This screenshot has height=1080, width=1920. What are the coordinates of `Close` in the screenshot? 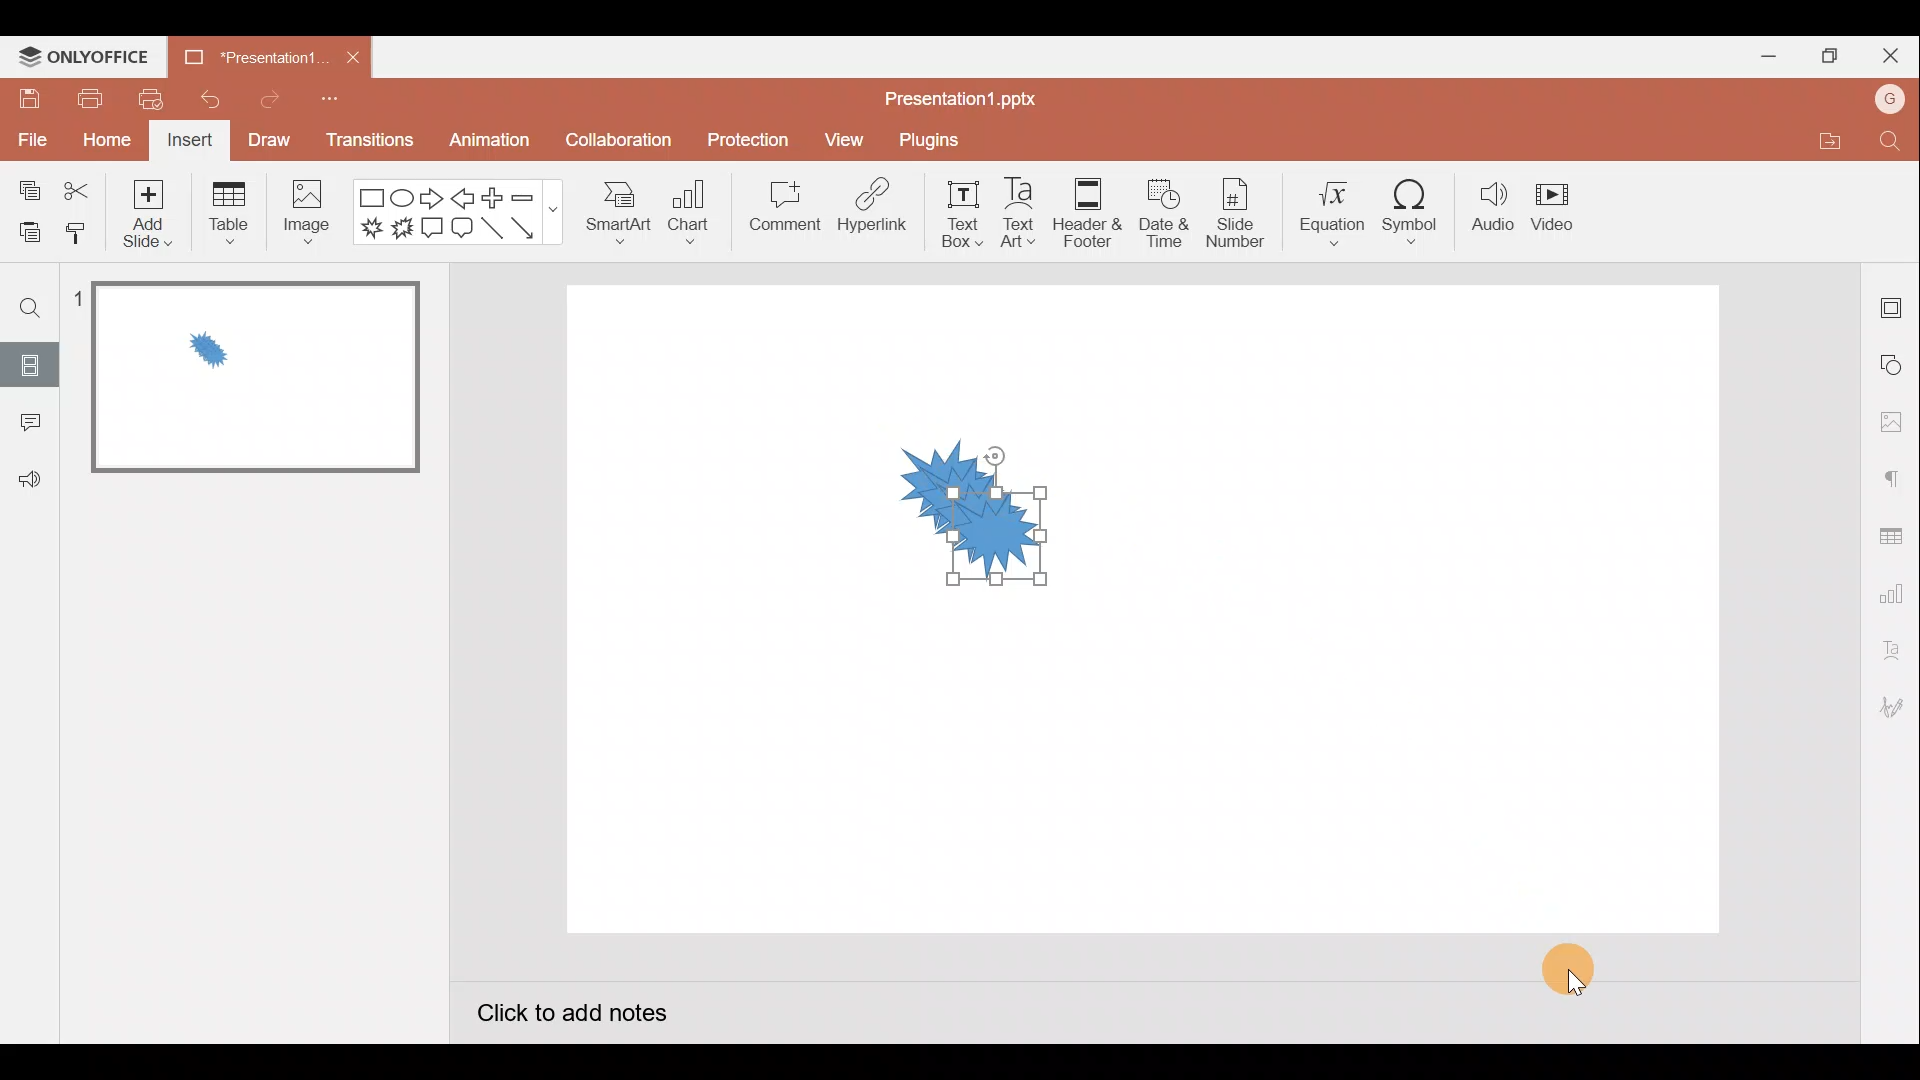 It's located at (356, 57).